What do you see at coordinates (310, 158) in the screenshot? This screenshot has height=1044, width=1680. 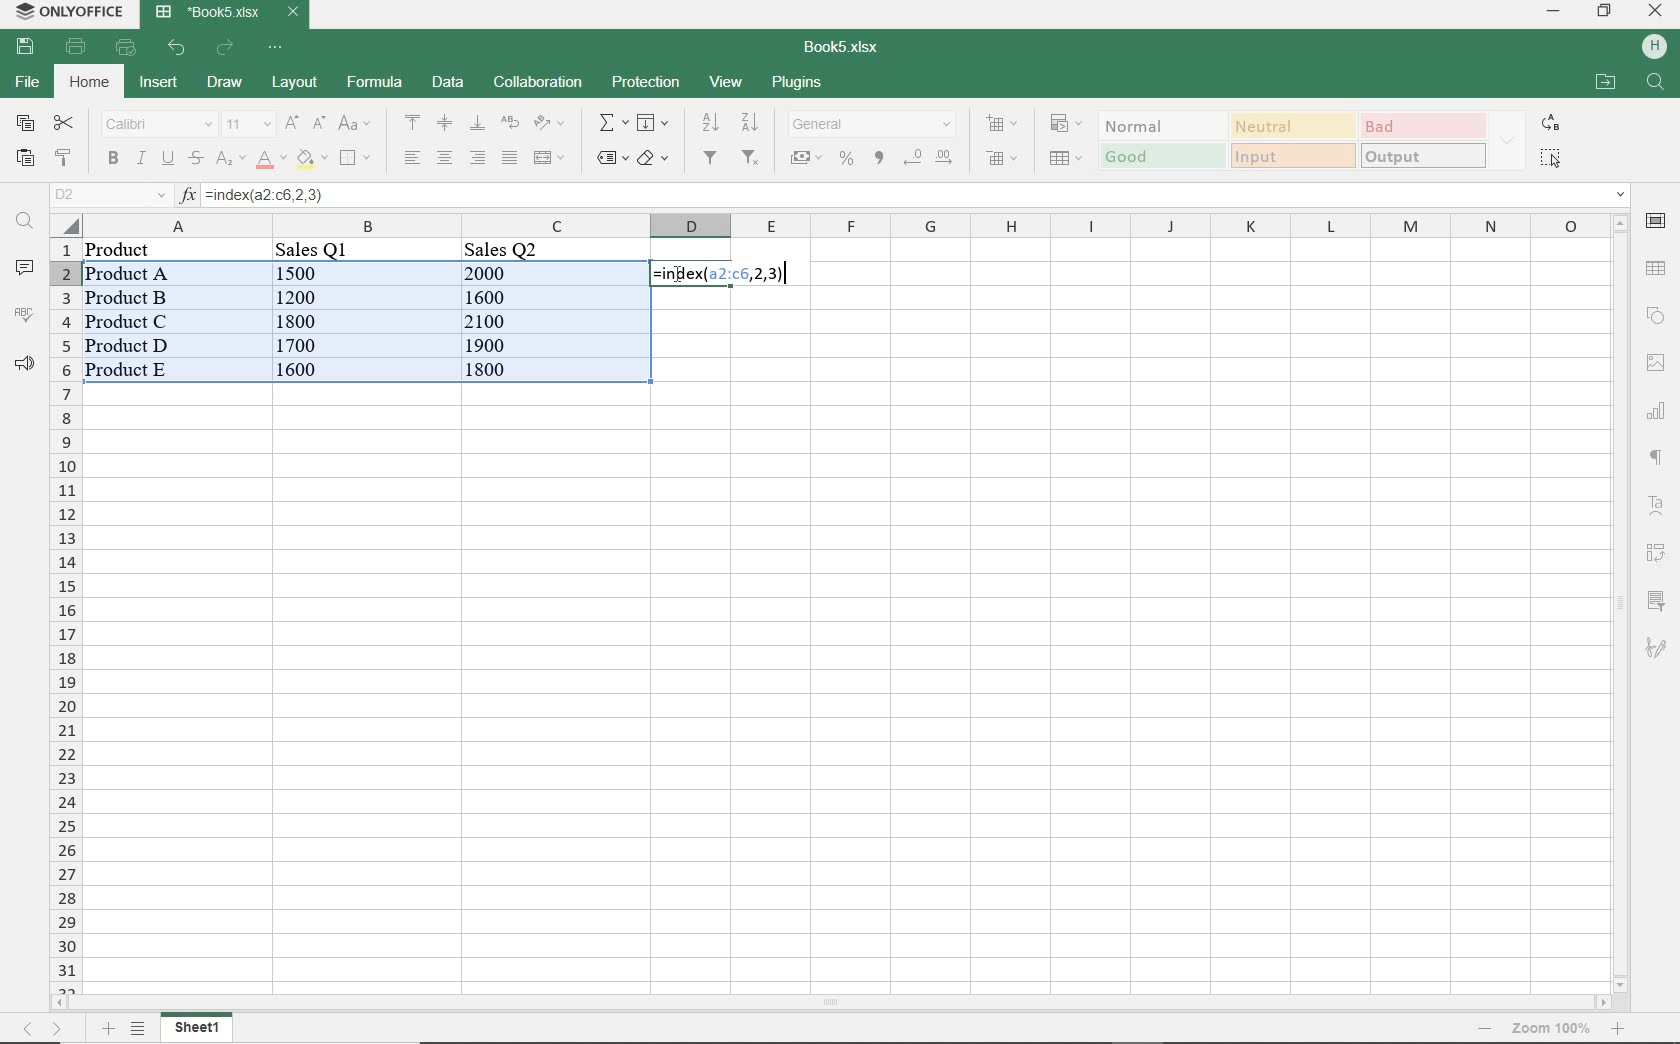 I see `fill color` at bounding box center [310, 158].